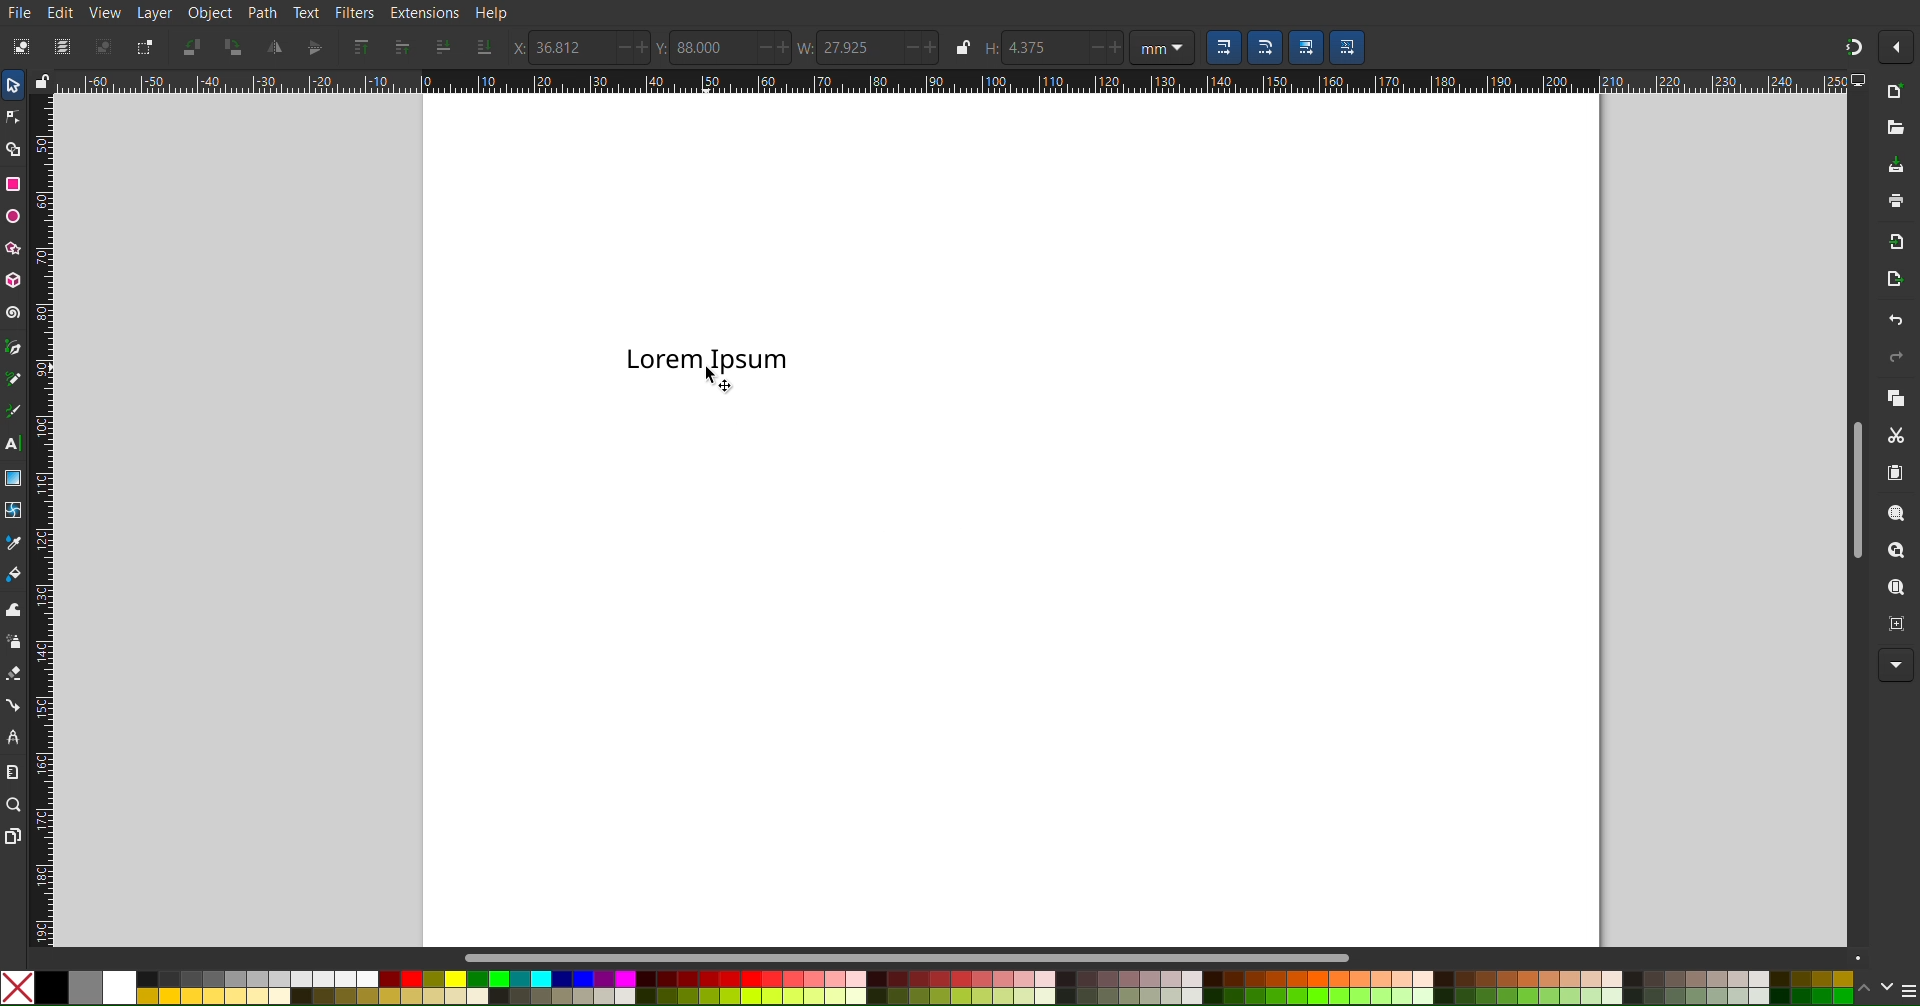 This screenshot has height=1006, width=1920. I want to click on Extensions, so click(424, 12).